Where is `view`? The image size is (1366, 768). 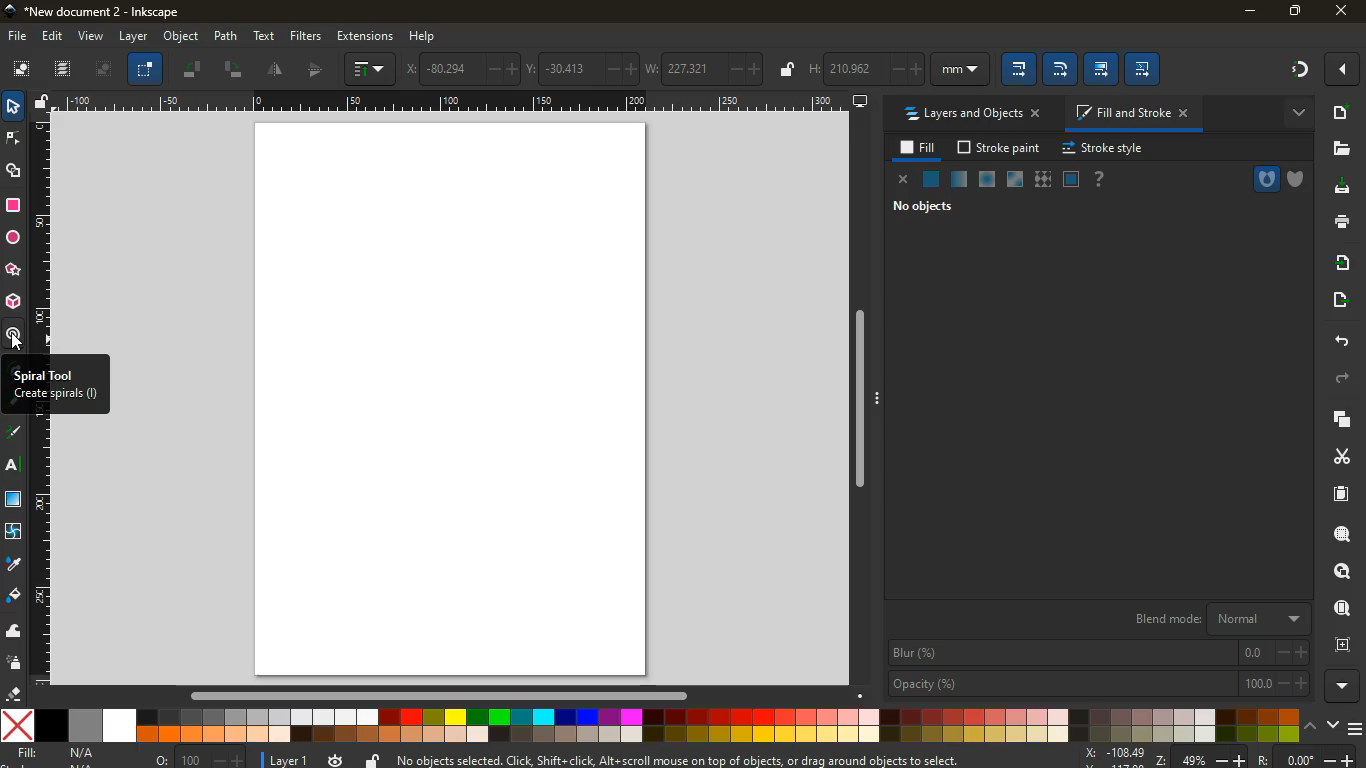 view is located at coordinates (92, 37).